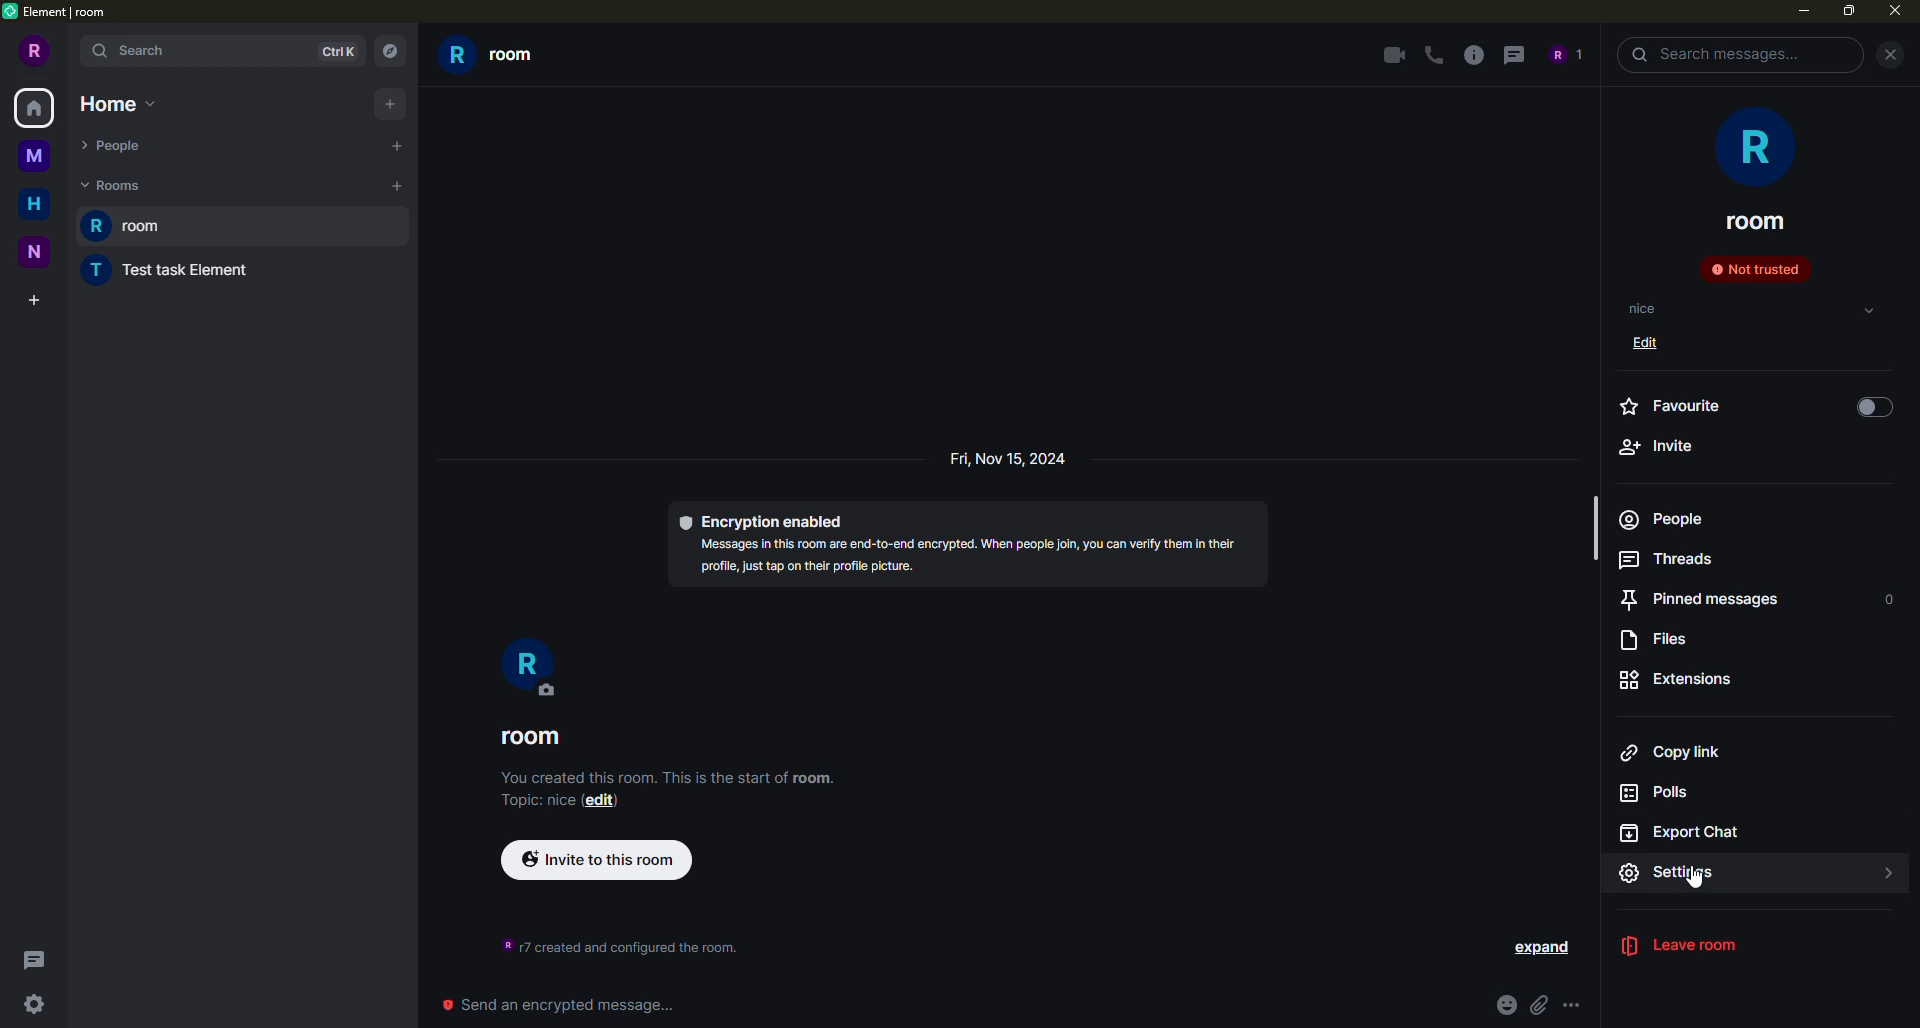 The width and height of the screenshot is (1920, 1028). What do you see at coordinates (531, 669) in the screenshot?
I see `room R` at bounding box center [531, 669].